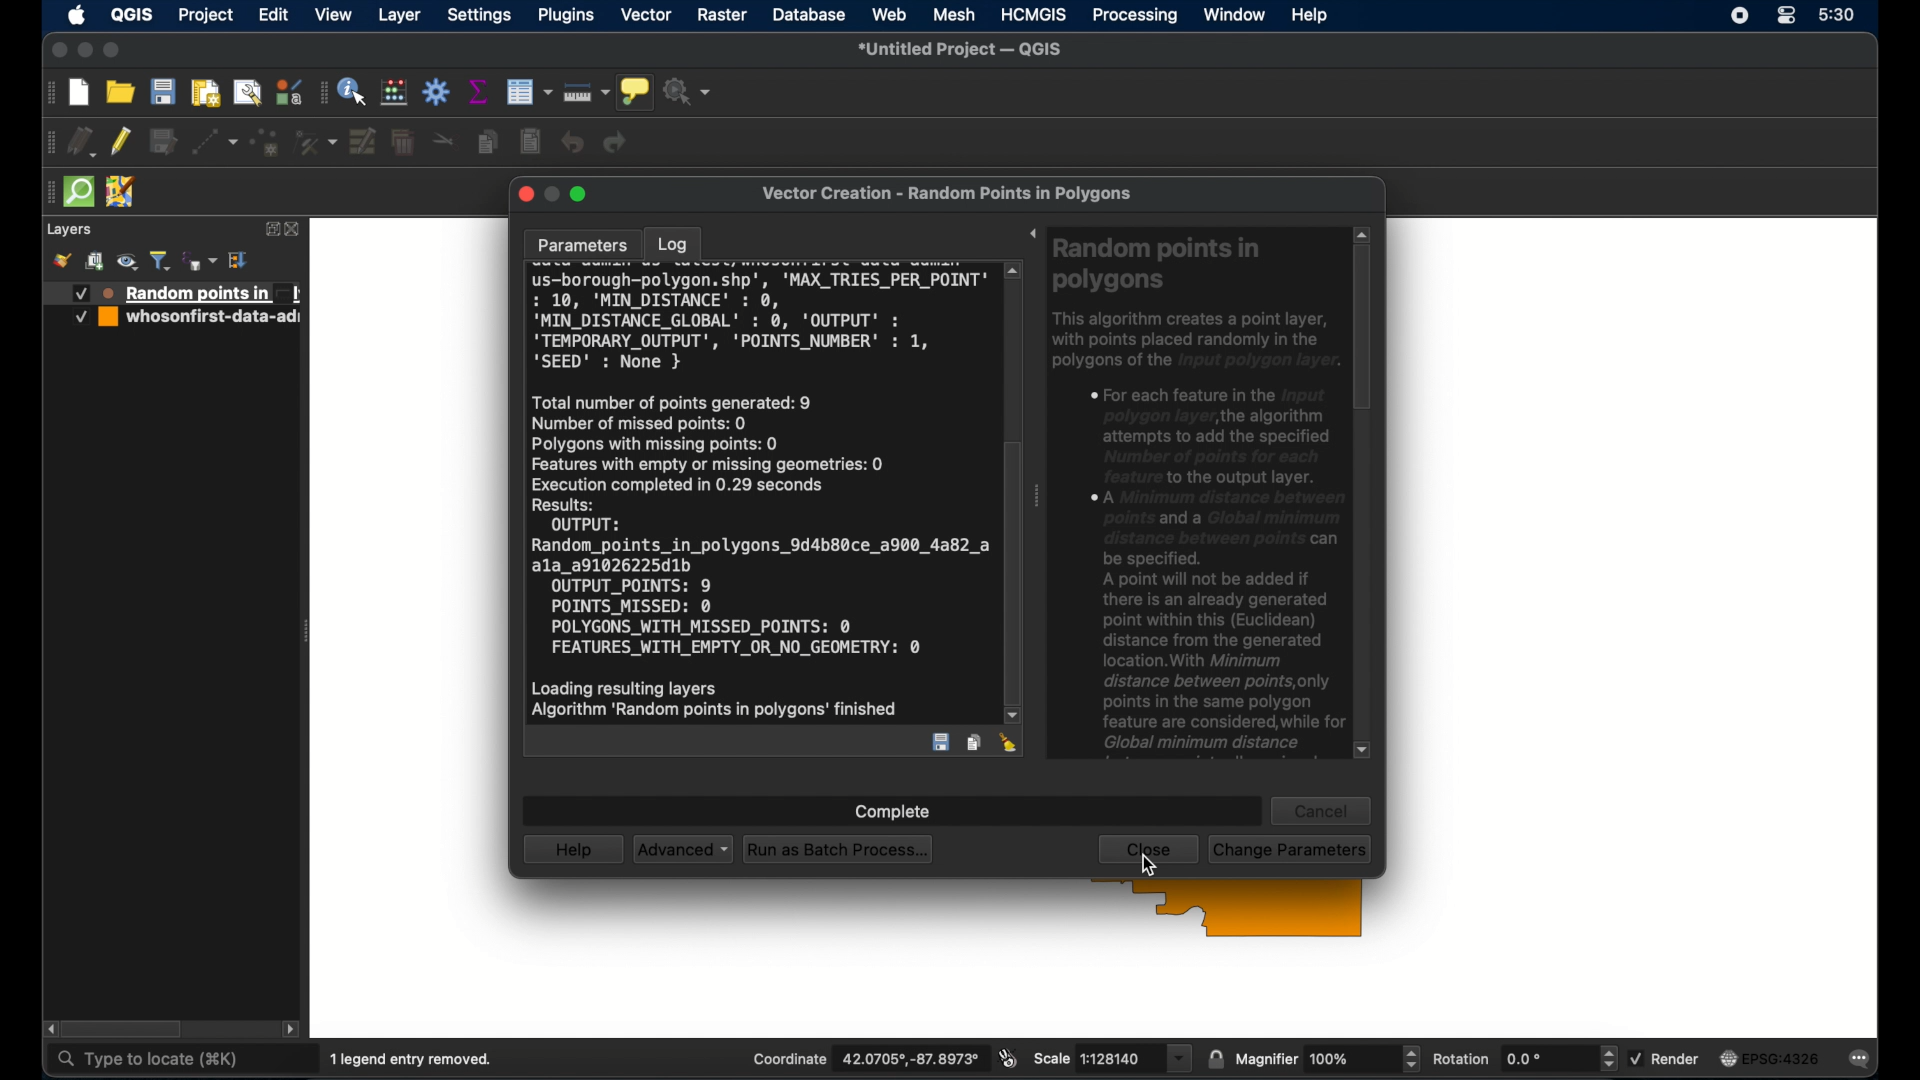 This screenshot has width=1920, height=1080. What do you see at coordinates (163, 260) in the screenshot?
I see `filter legend` at bounding box center [163, 260].